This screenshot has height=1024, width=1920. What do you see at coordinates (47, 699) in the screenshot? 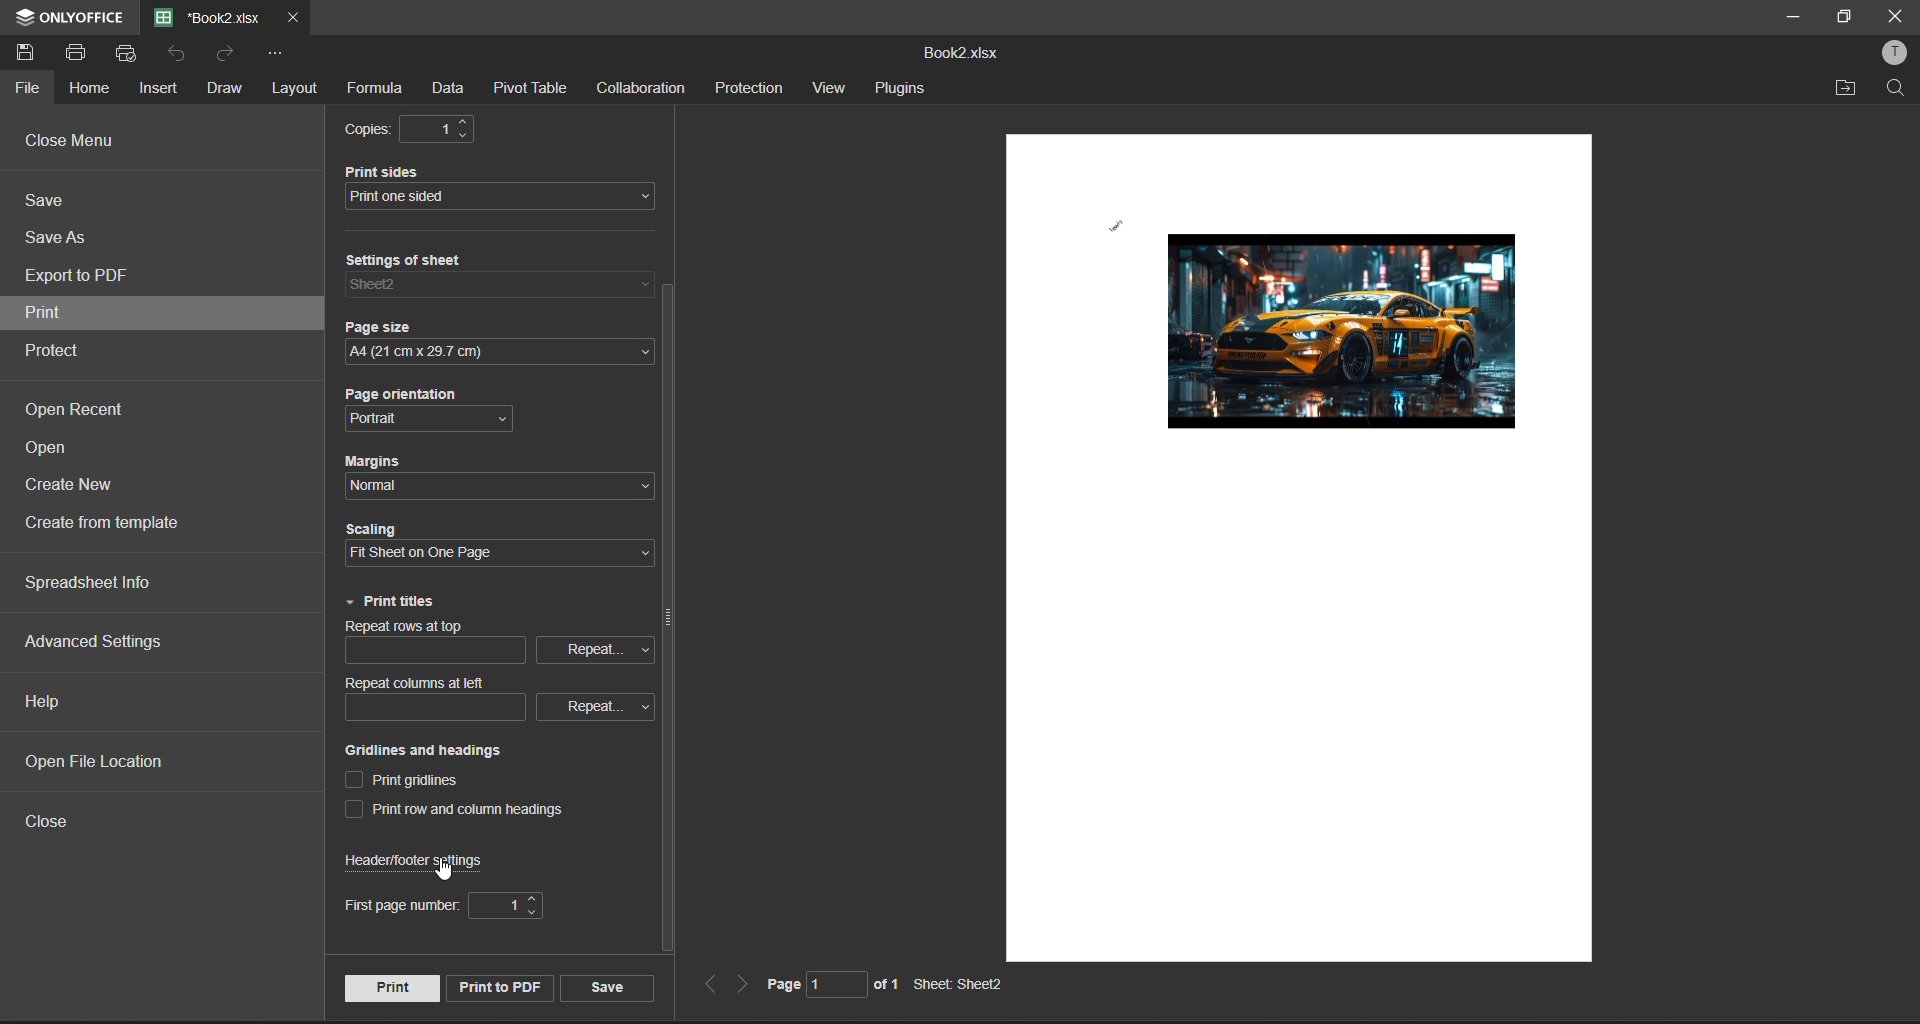
I see `help` at bounding box center [47, 699].